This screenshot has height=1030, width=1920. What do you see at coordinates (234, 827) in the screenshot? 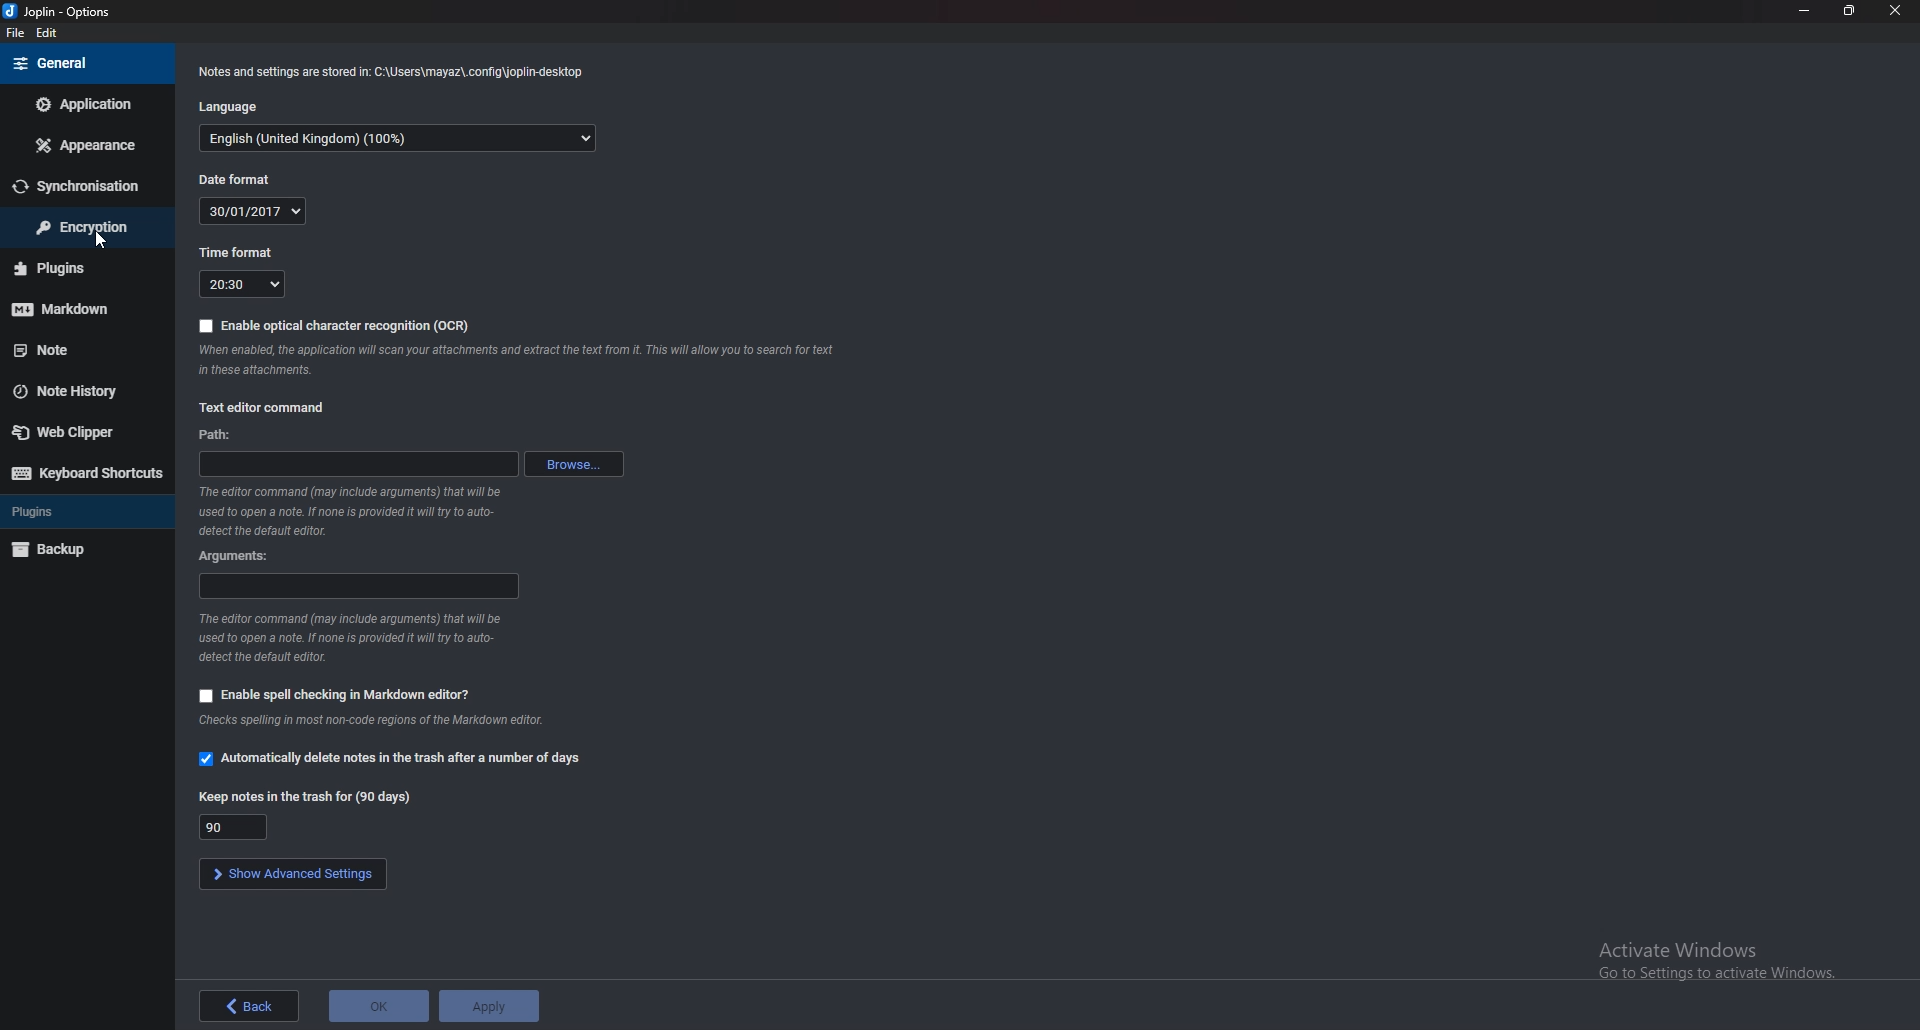
I see `keep notes in trash for` at bounding box center [234, 827].